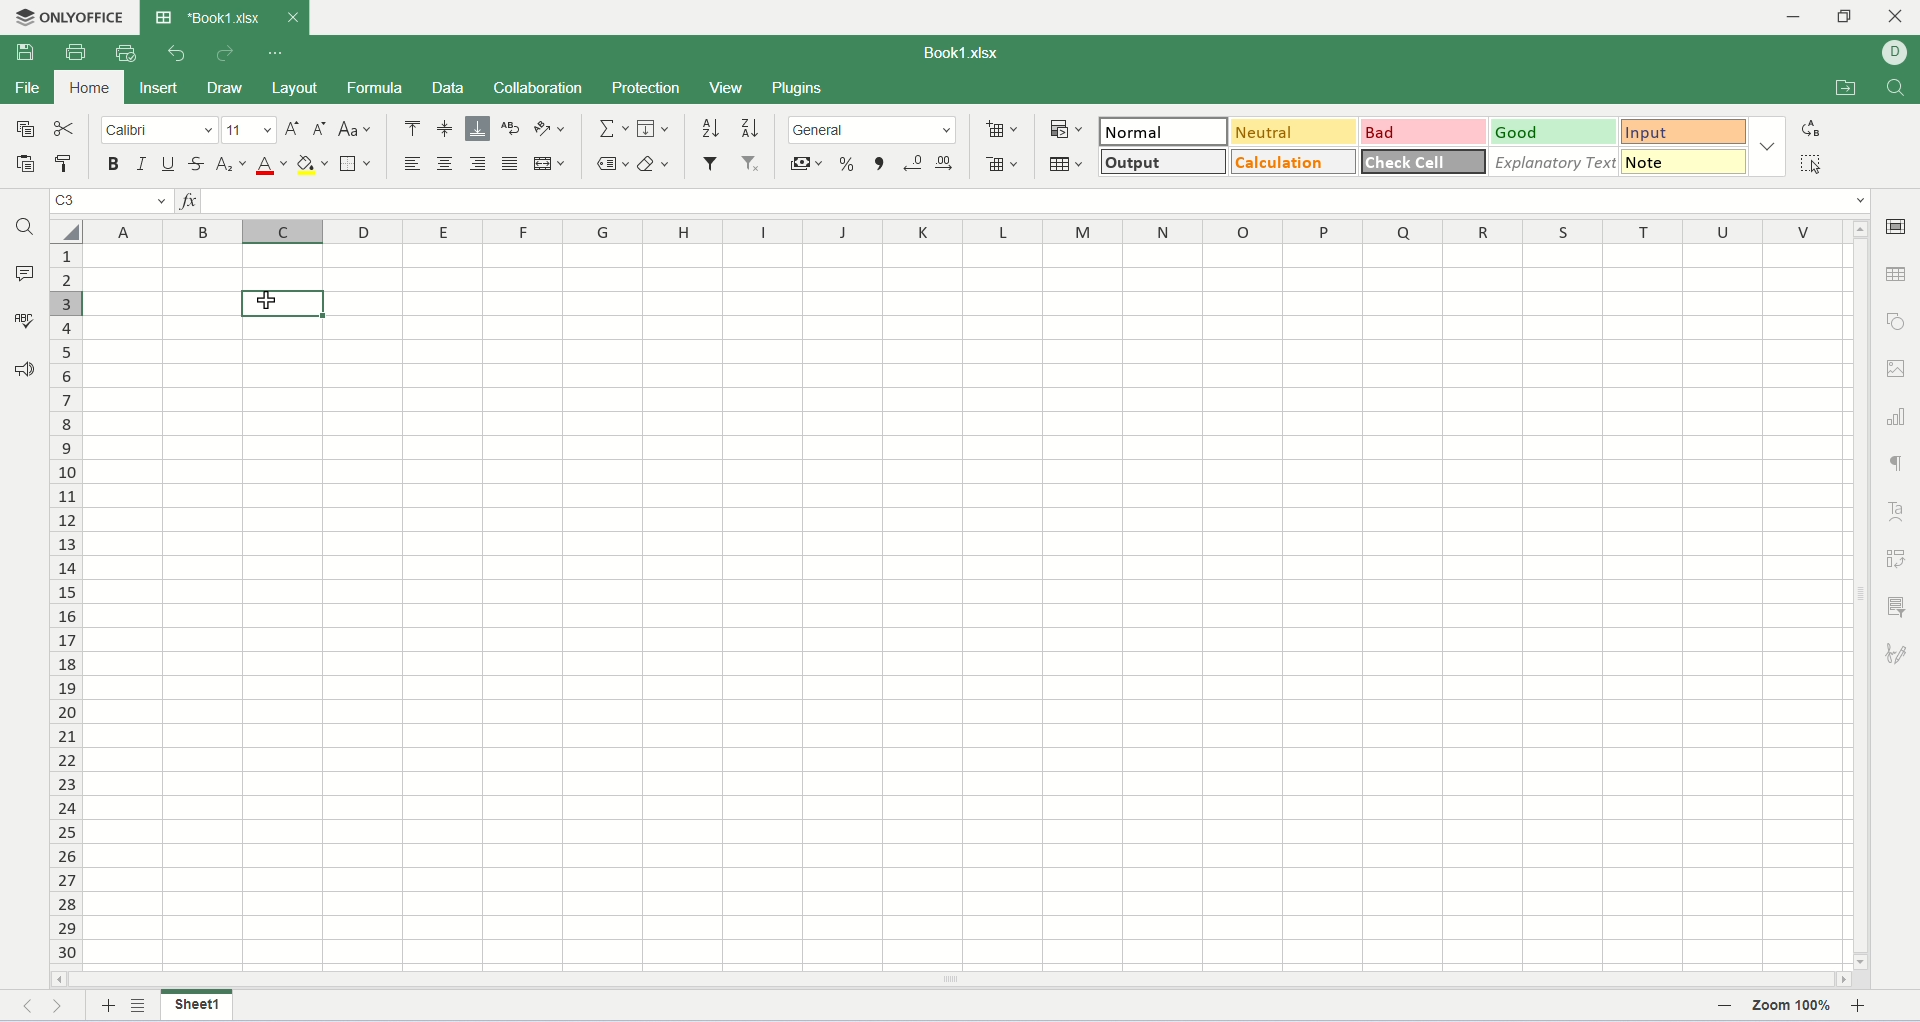 The width and height of the screenshot is (1920, 1022). What do you see at coordinates (1901, 277) in the screenshot?
I see `table settings` at bounding box center [1901, 277].